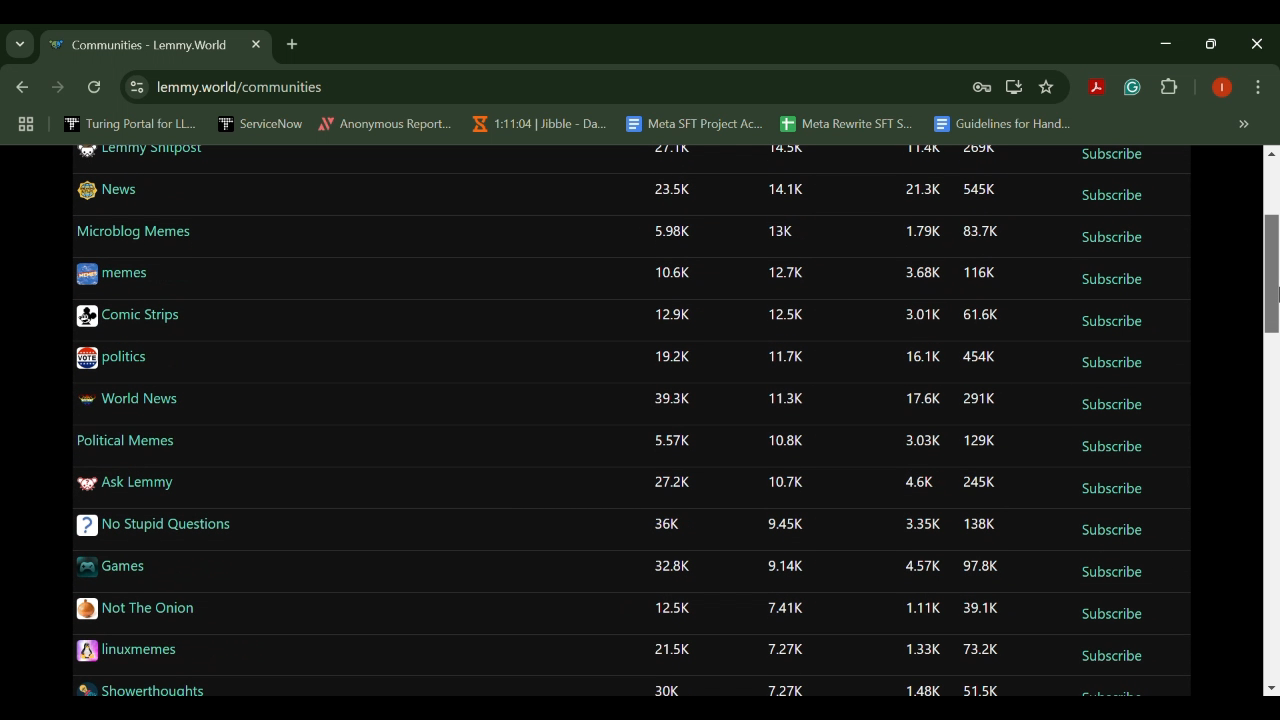  What do you see at coordinates (1111, 447) in the screenshot?
I see `Subscribe` at bounding box center [1111, 447].